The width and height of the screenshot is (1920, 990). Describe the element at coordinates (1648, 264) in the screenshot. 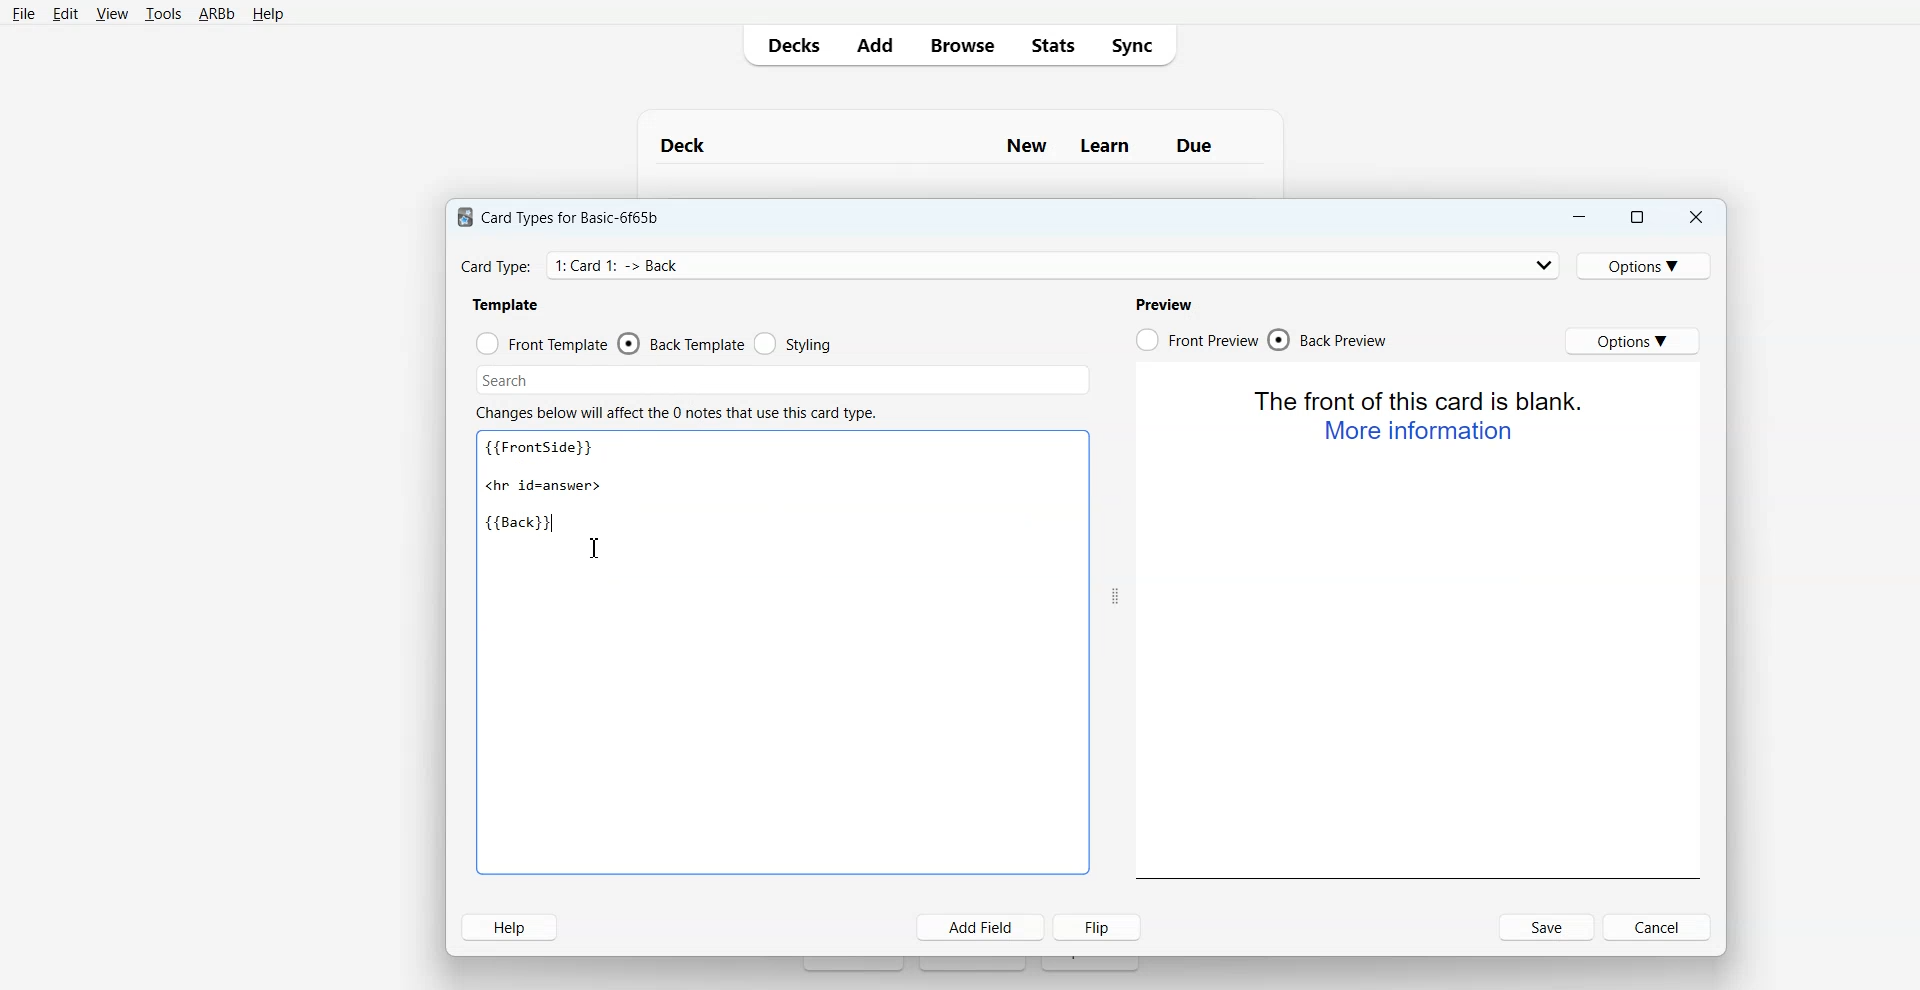

I see `Options` at that location.